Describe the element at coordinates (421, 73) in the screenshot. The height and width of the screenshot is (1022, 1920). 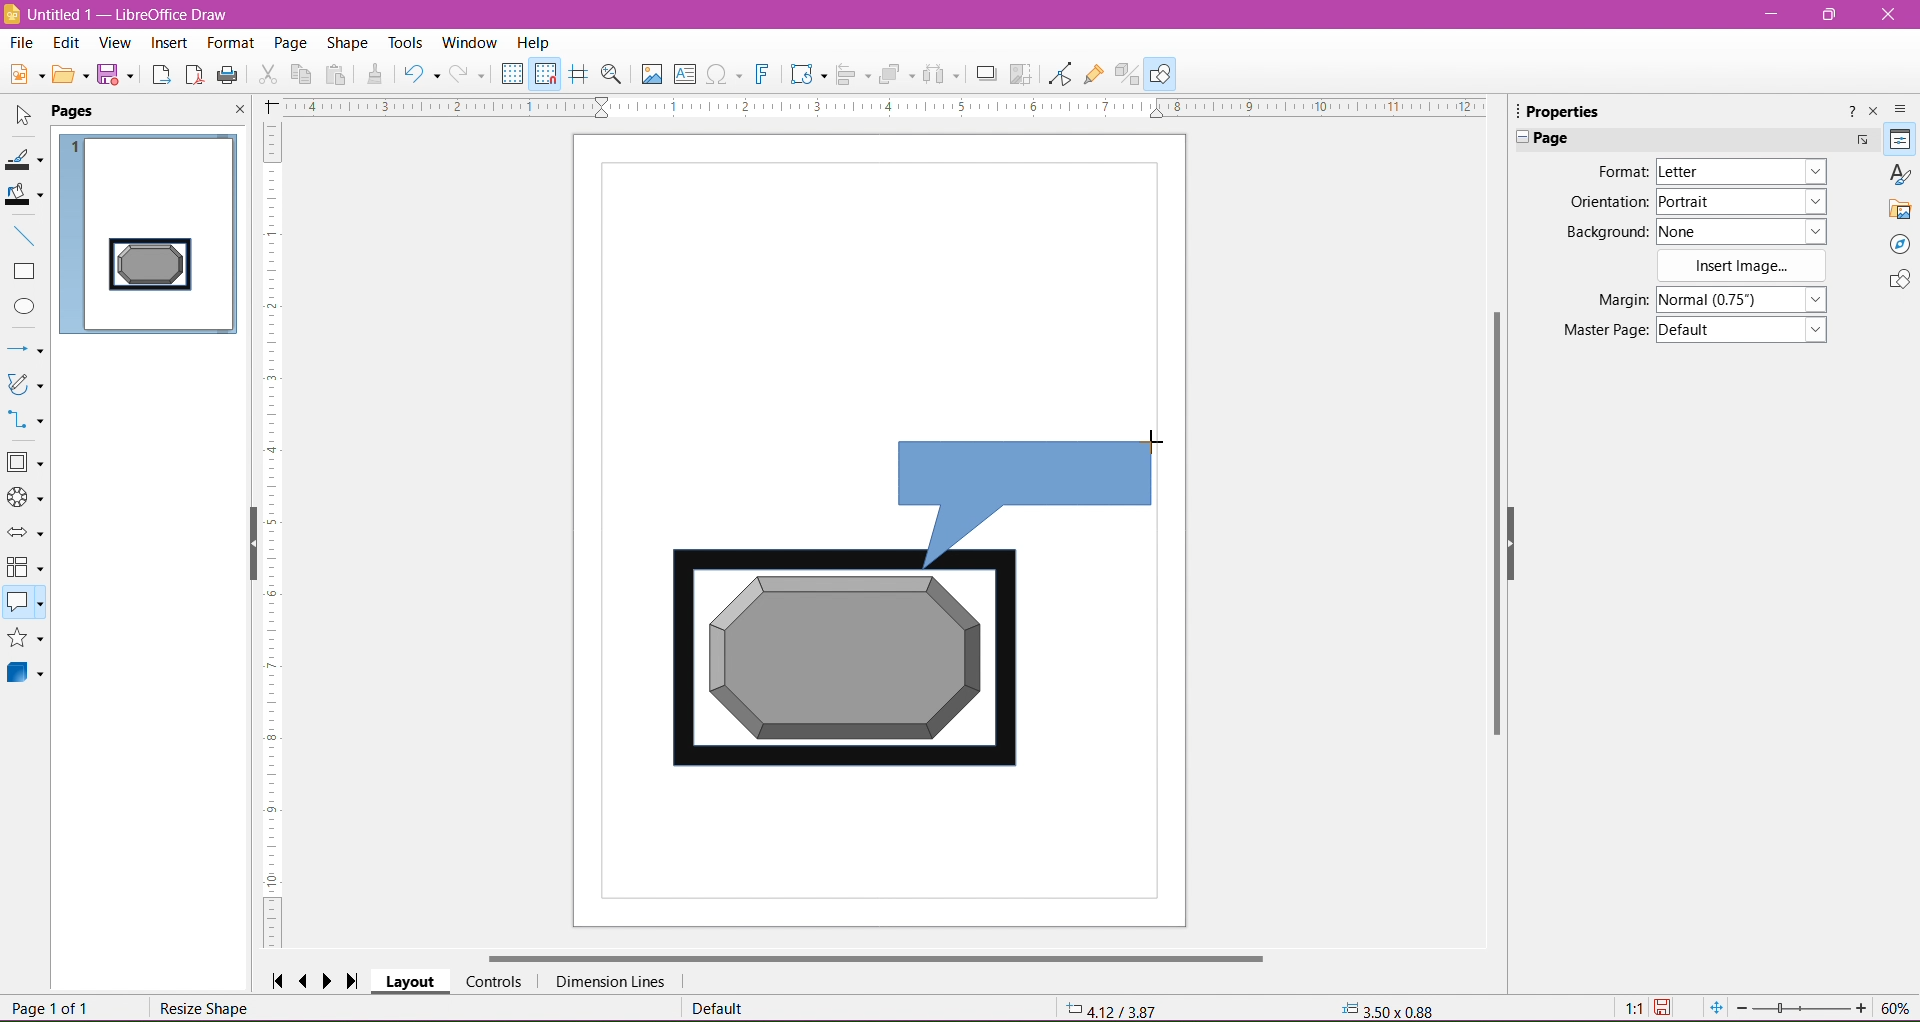
I see `Undo` at that location.